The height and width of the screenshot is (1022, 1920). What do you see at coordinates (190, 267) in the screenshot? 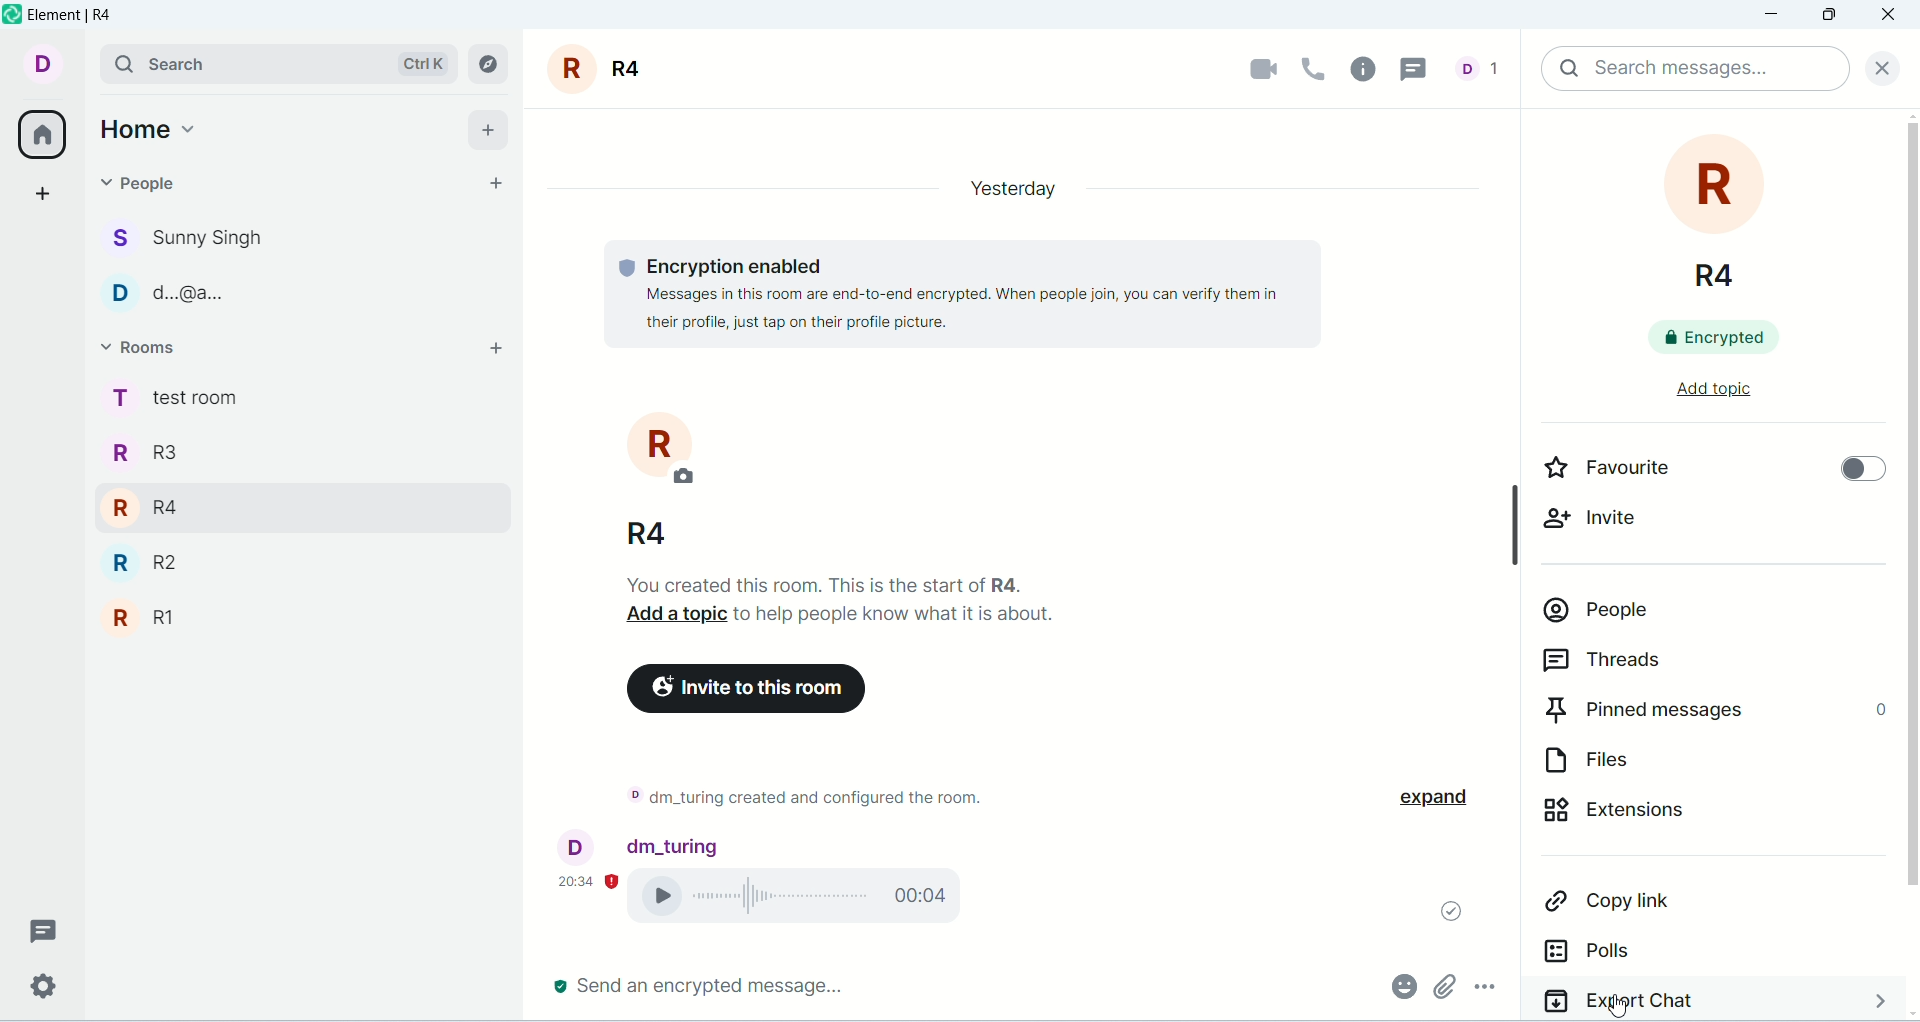
I see `people` at bounding box center [190, 267].